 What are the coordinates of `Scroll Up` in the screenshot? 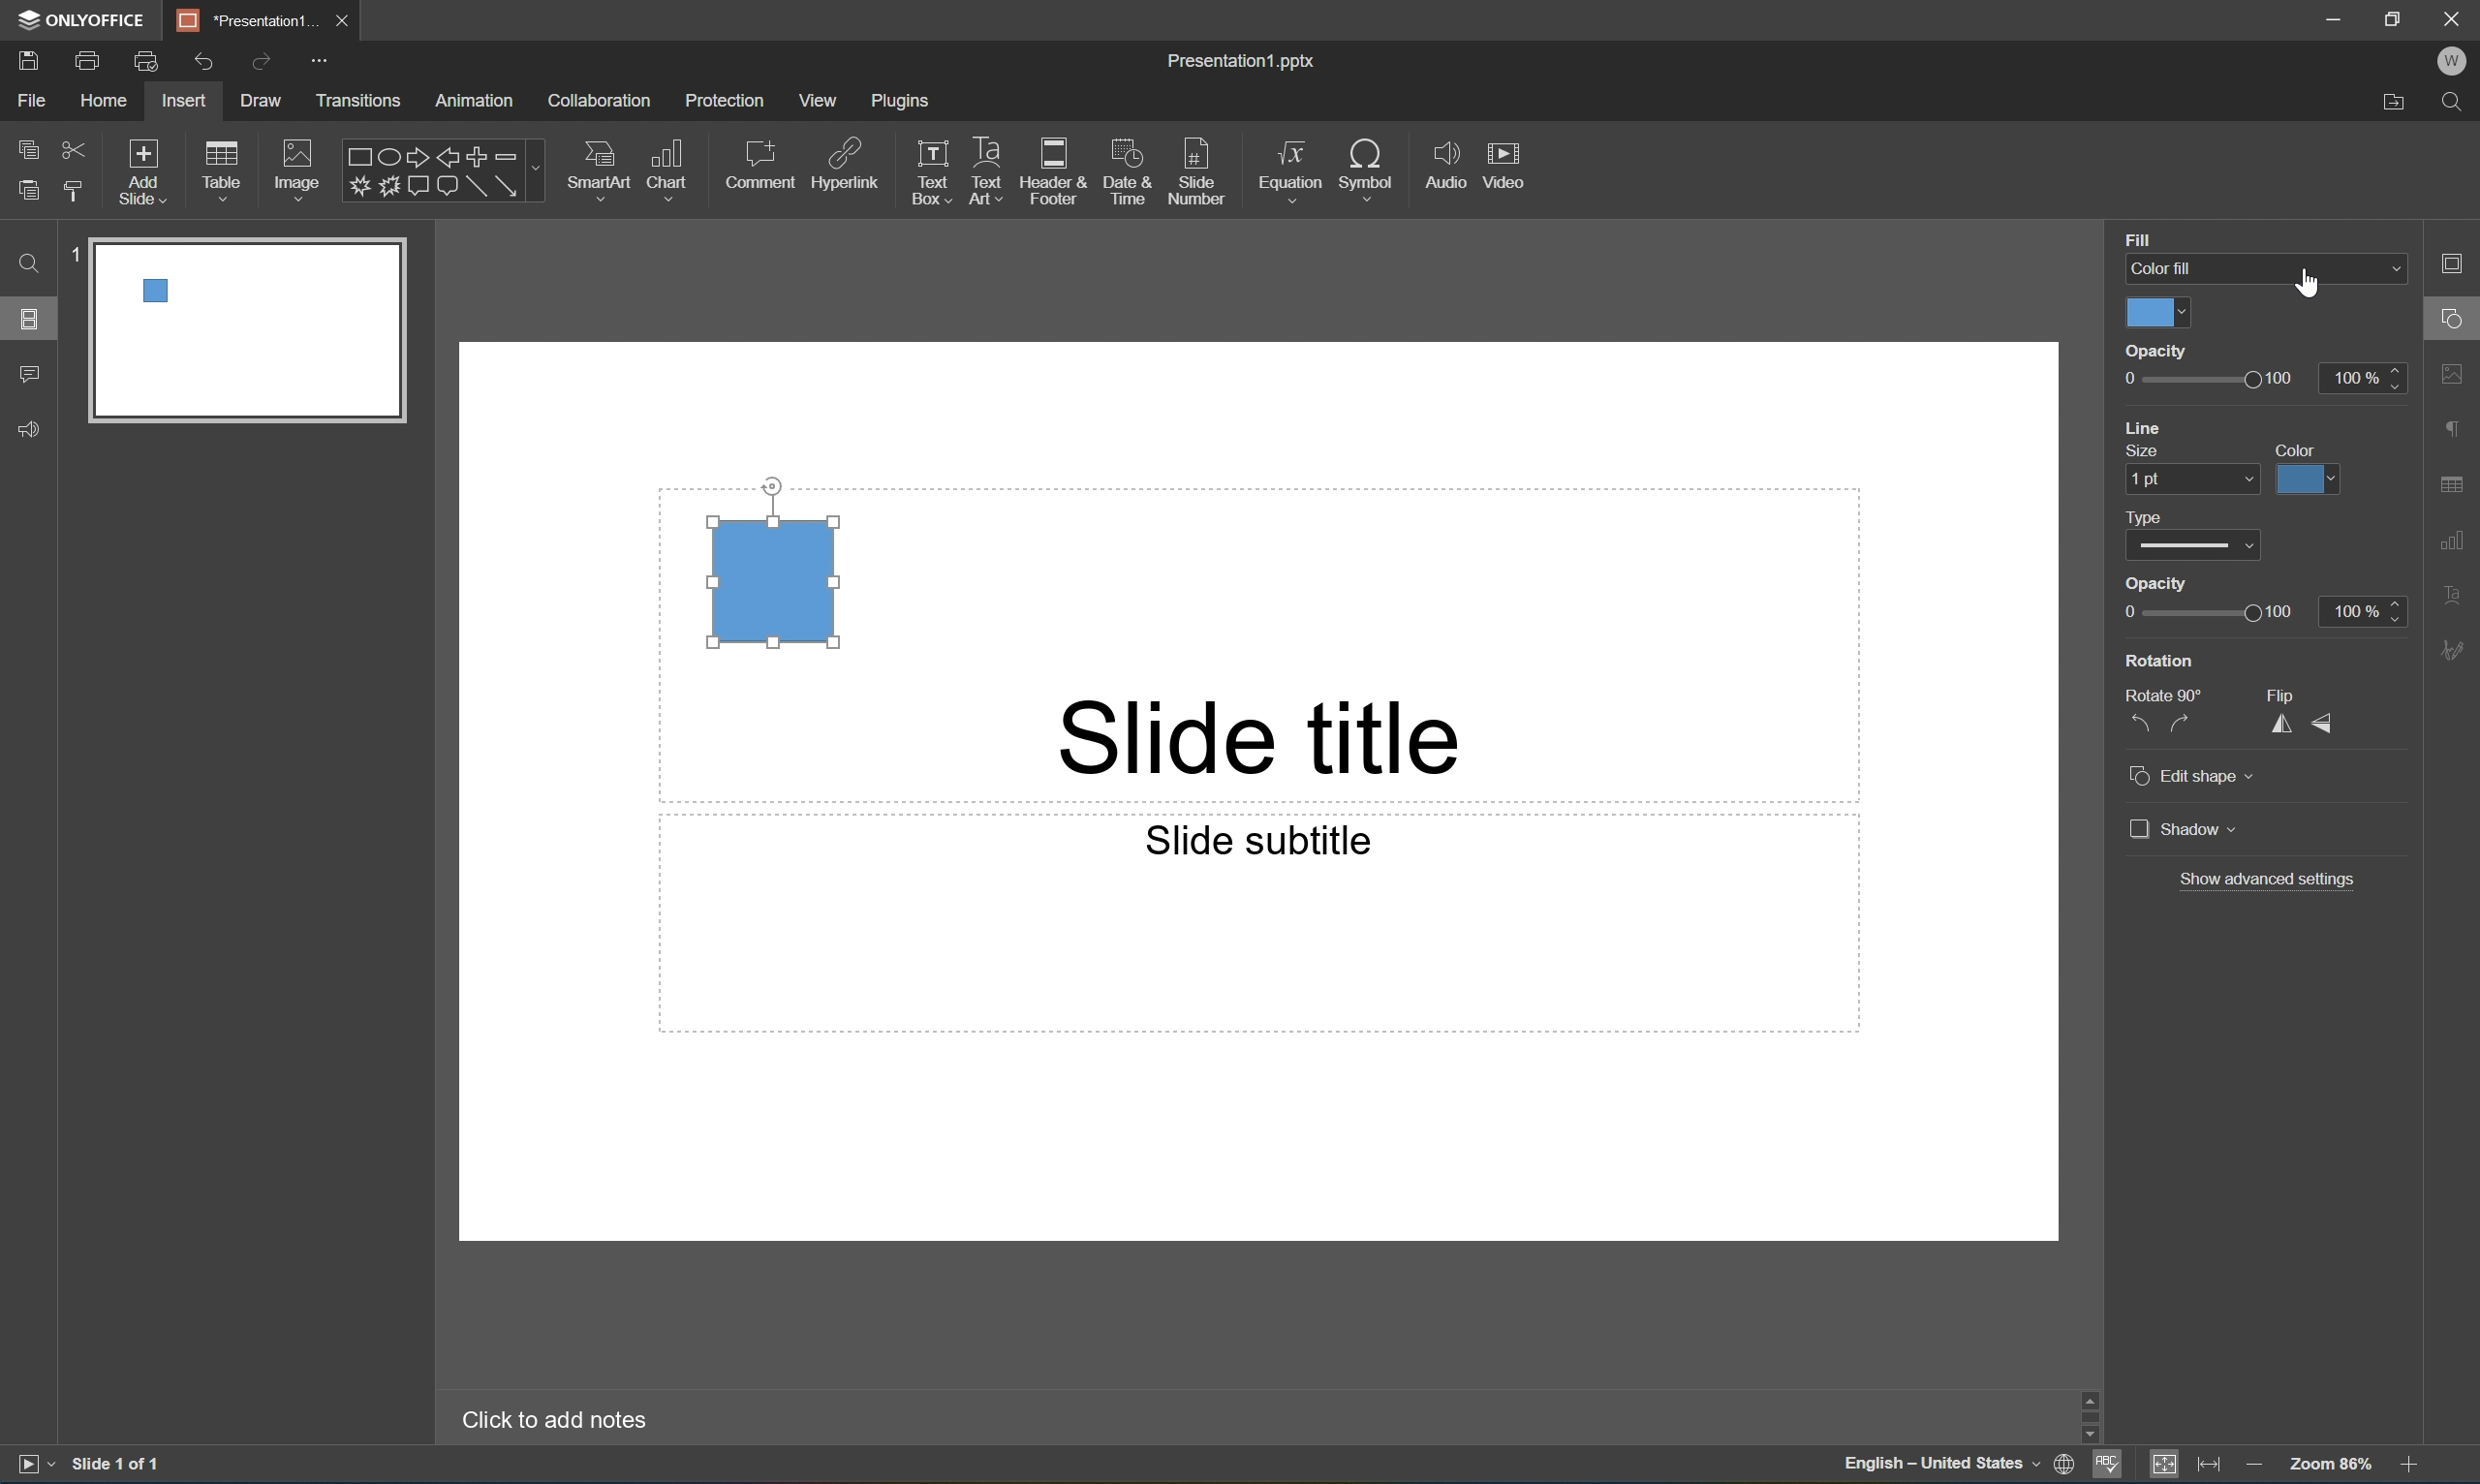 It's located at (2410, 1393).